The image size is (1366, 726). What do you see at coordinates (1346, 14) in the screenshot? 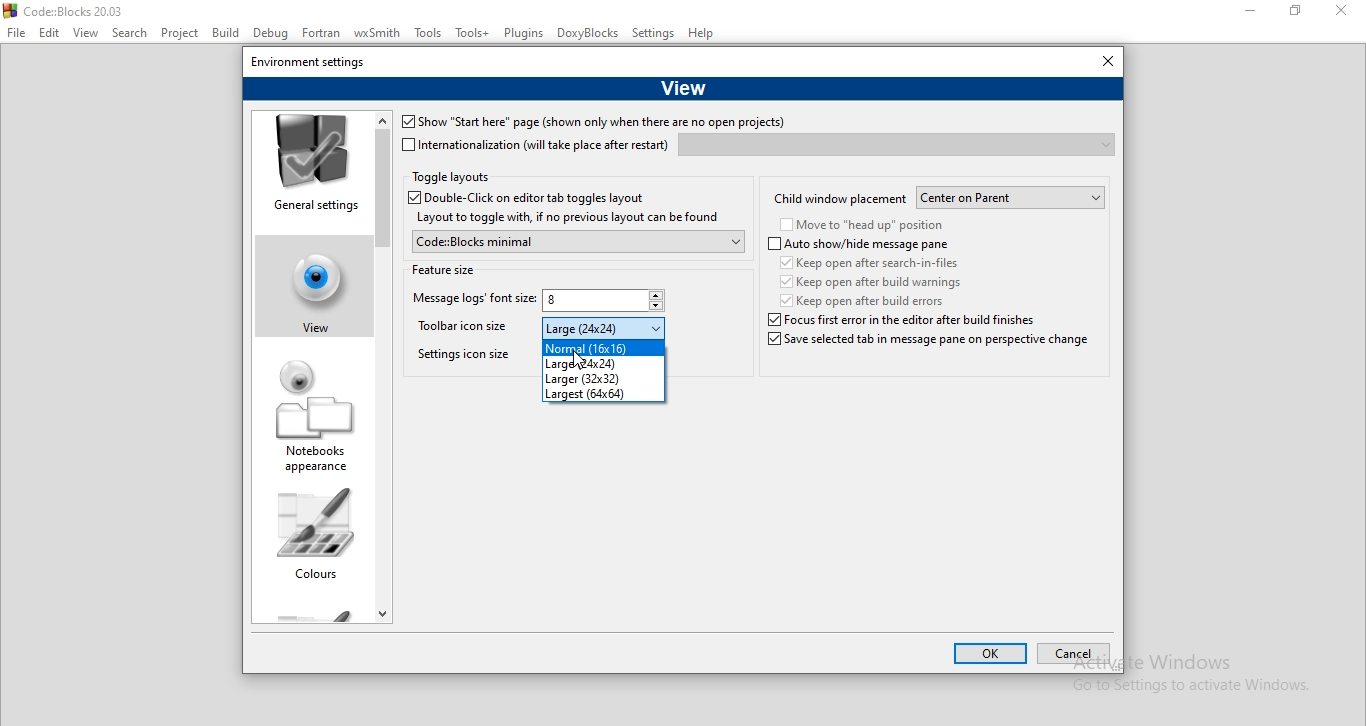
I see `close` at bounding box center [1346, 14].